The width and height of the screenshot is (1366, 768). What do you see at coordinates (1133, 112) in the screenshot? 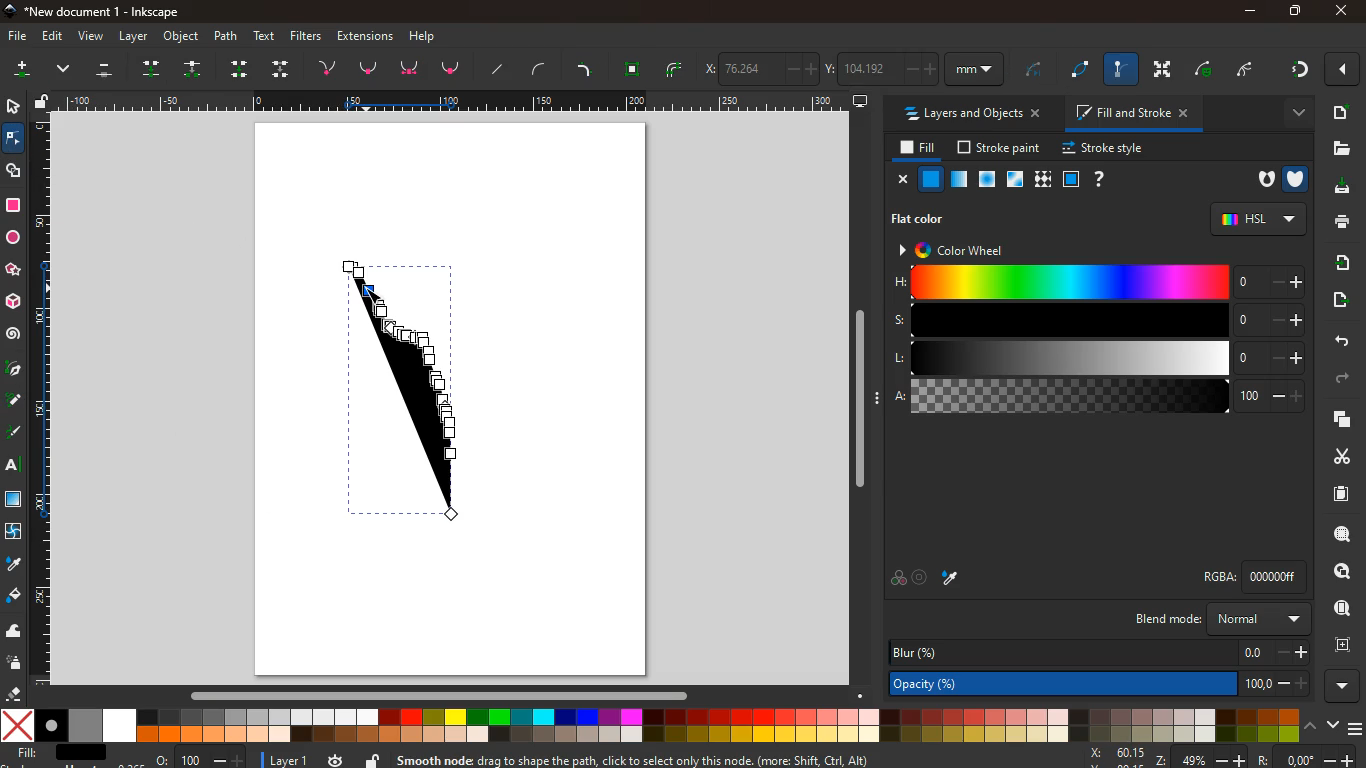
I see `fill and stroke` at bounding box center [1133, 112].